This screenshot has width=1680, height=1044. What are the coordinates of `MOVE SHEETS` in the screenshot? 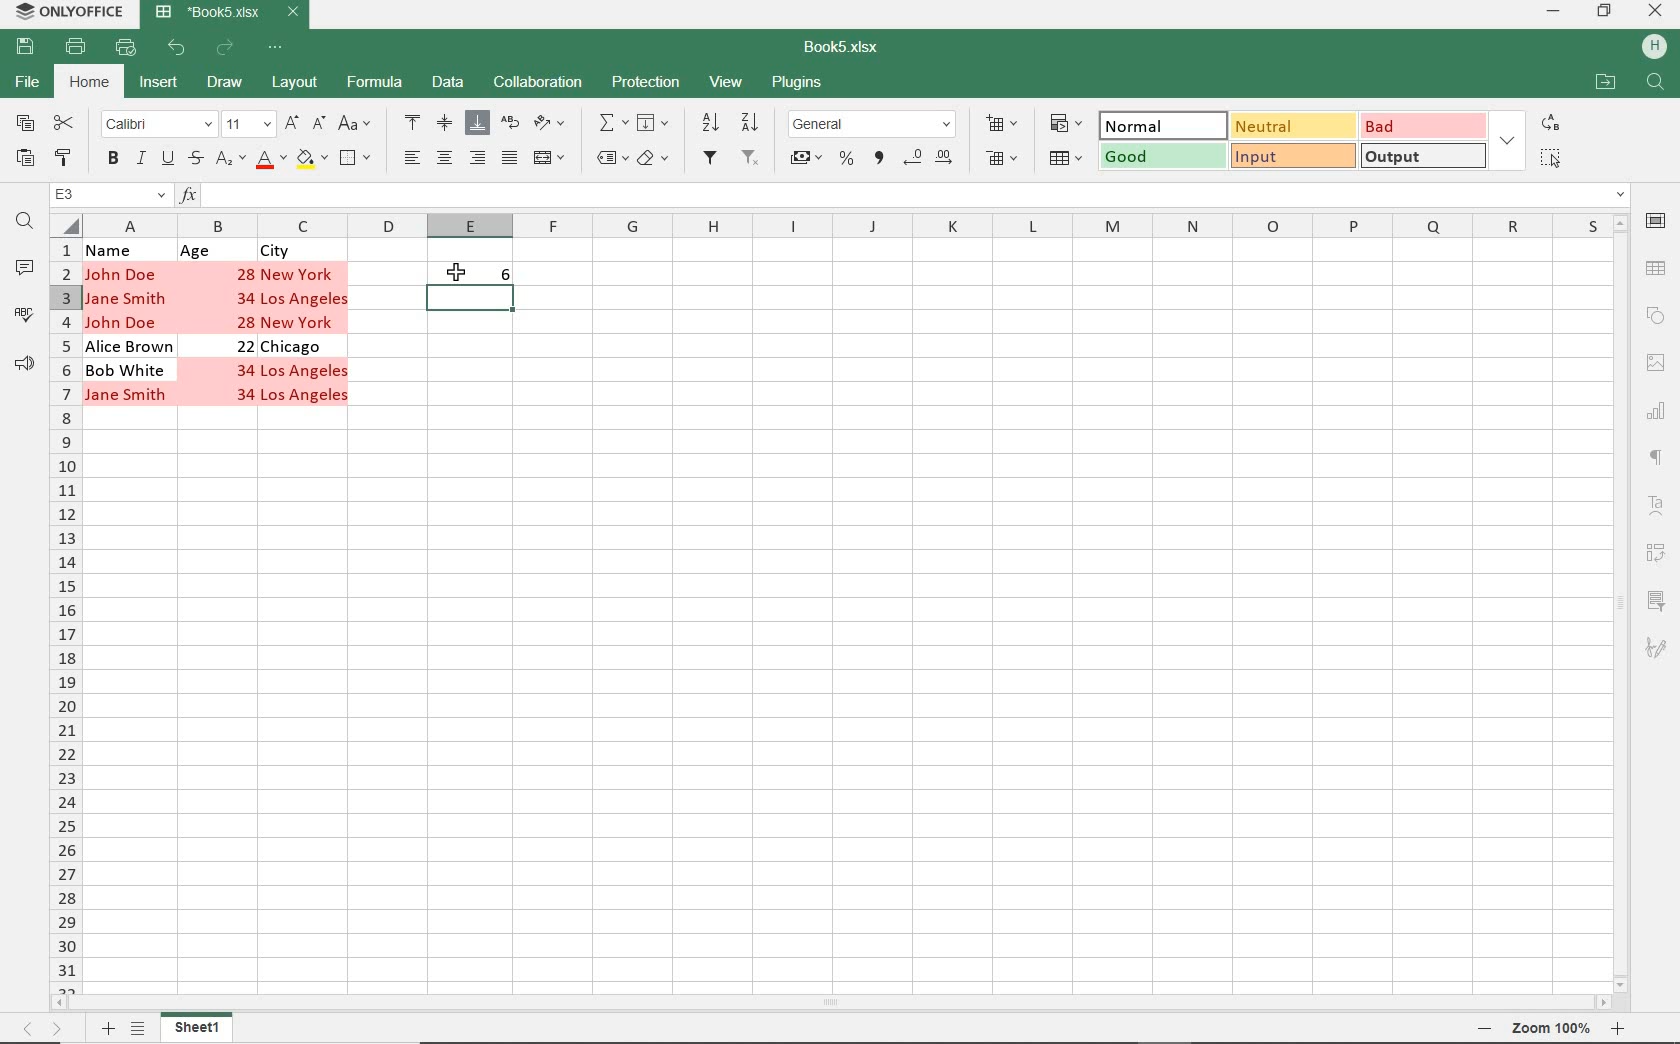 It's located at (41, 1029).